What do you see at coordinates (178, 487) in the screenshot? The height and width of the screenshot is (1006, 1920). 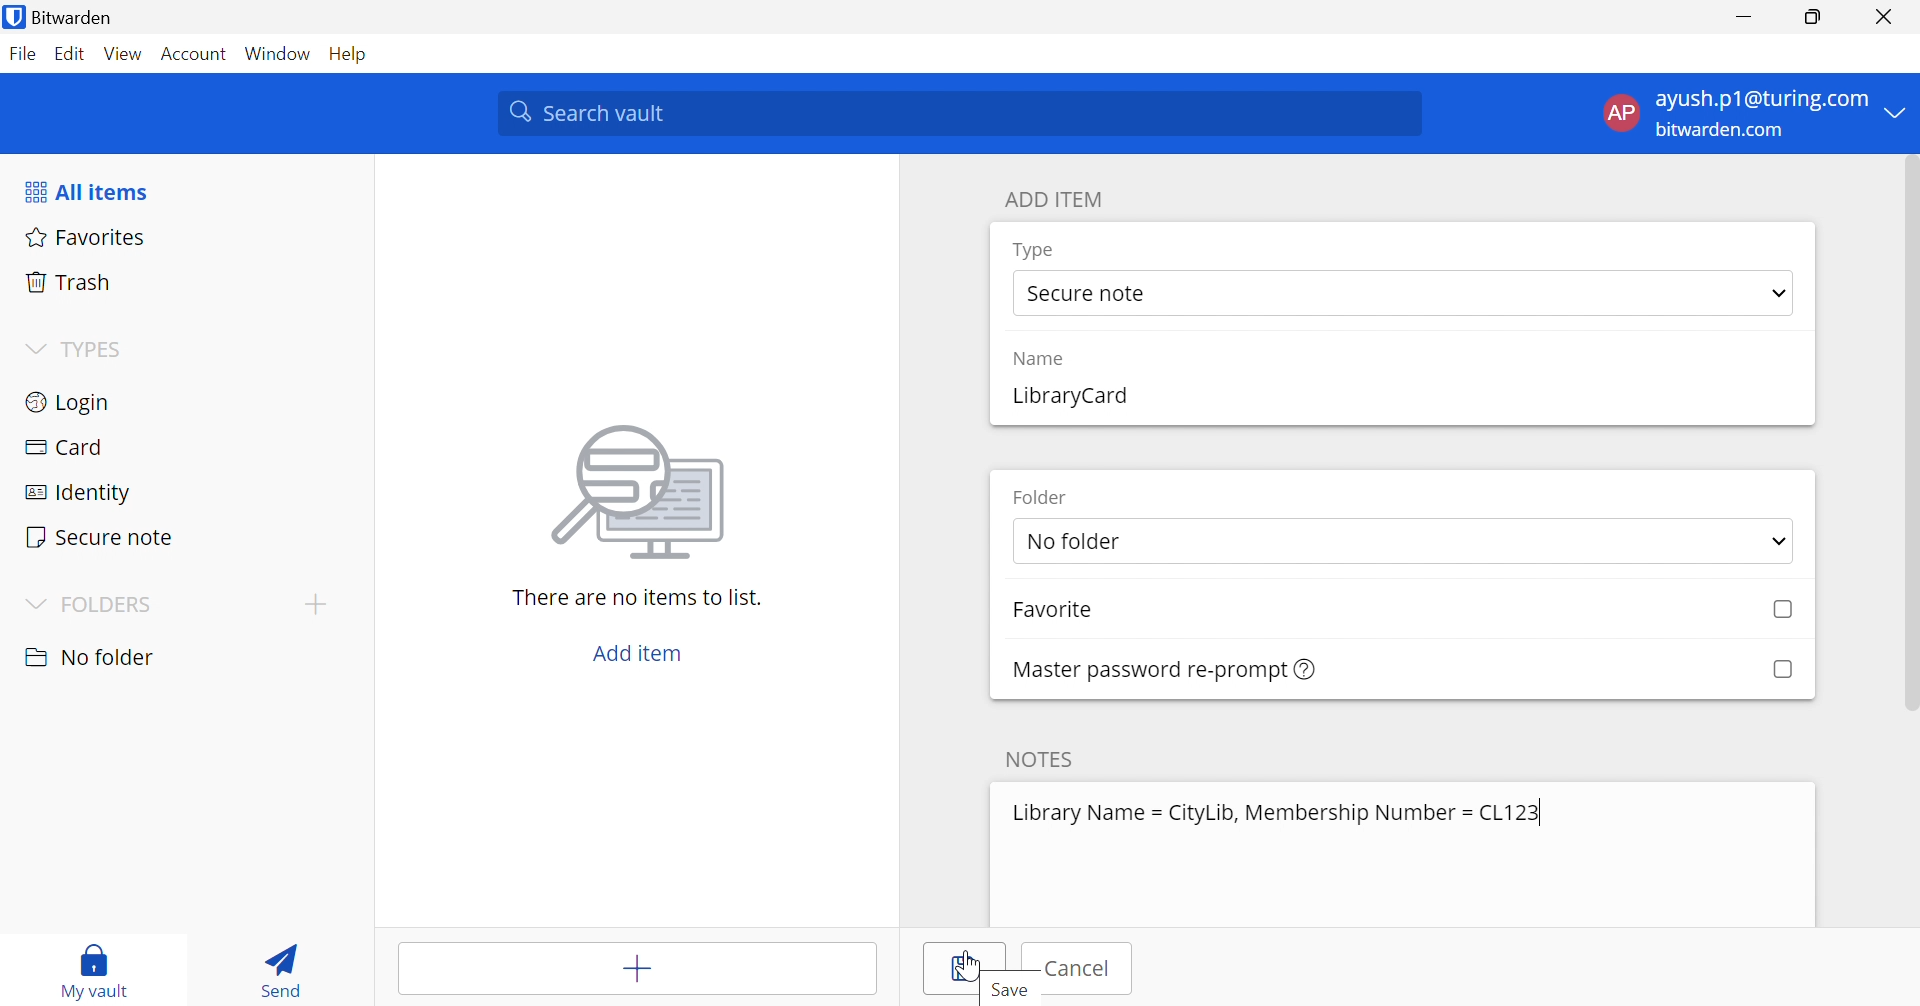 I see `Identity` at bounding box center [178, 487].